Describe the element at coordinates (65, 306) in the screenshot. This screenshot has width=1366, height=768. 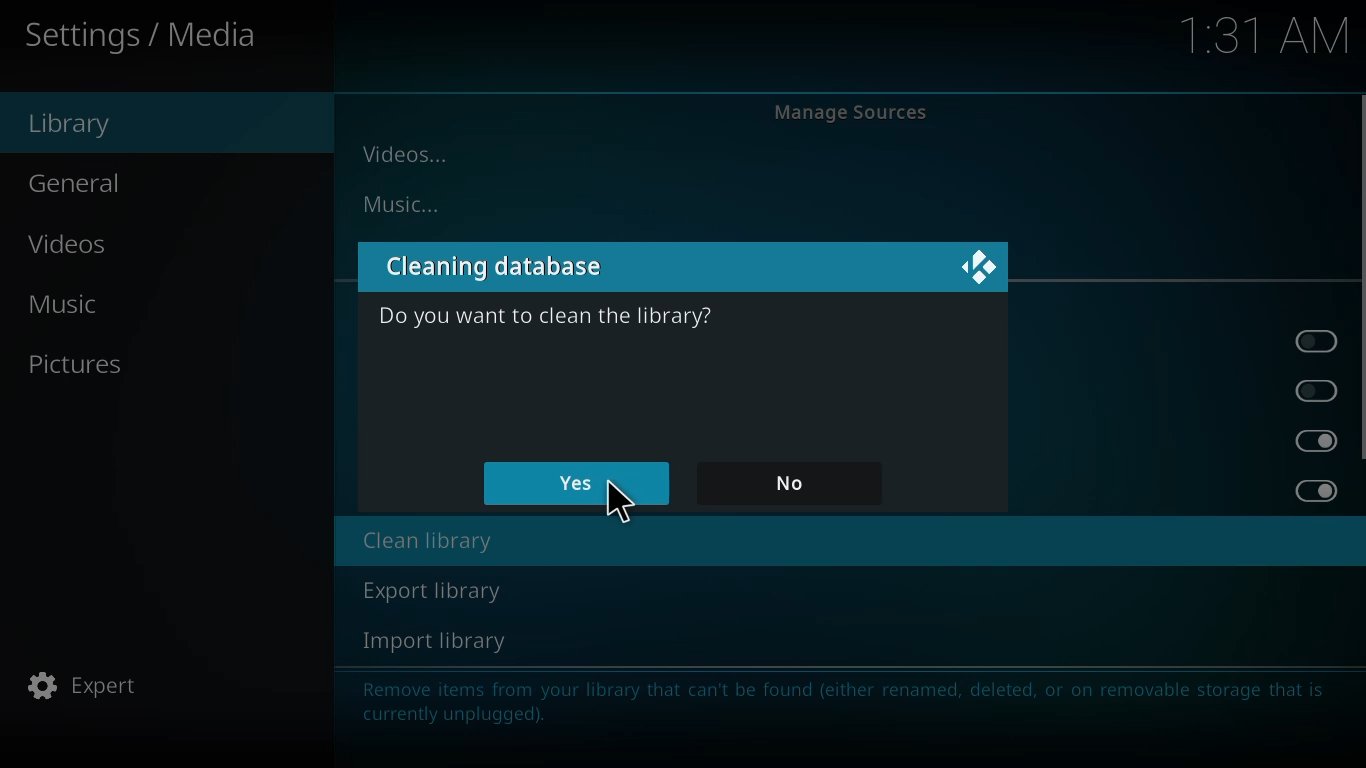
I see `Music` at that location.